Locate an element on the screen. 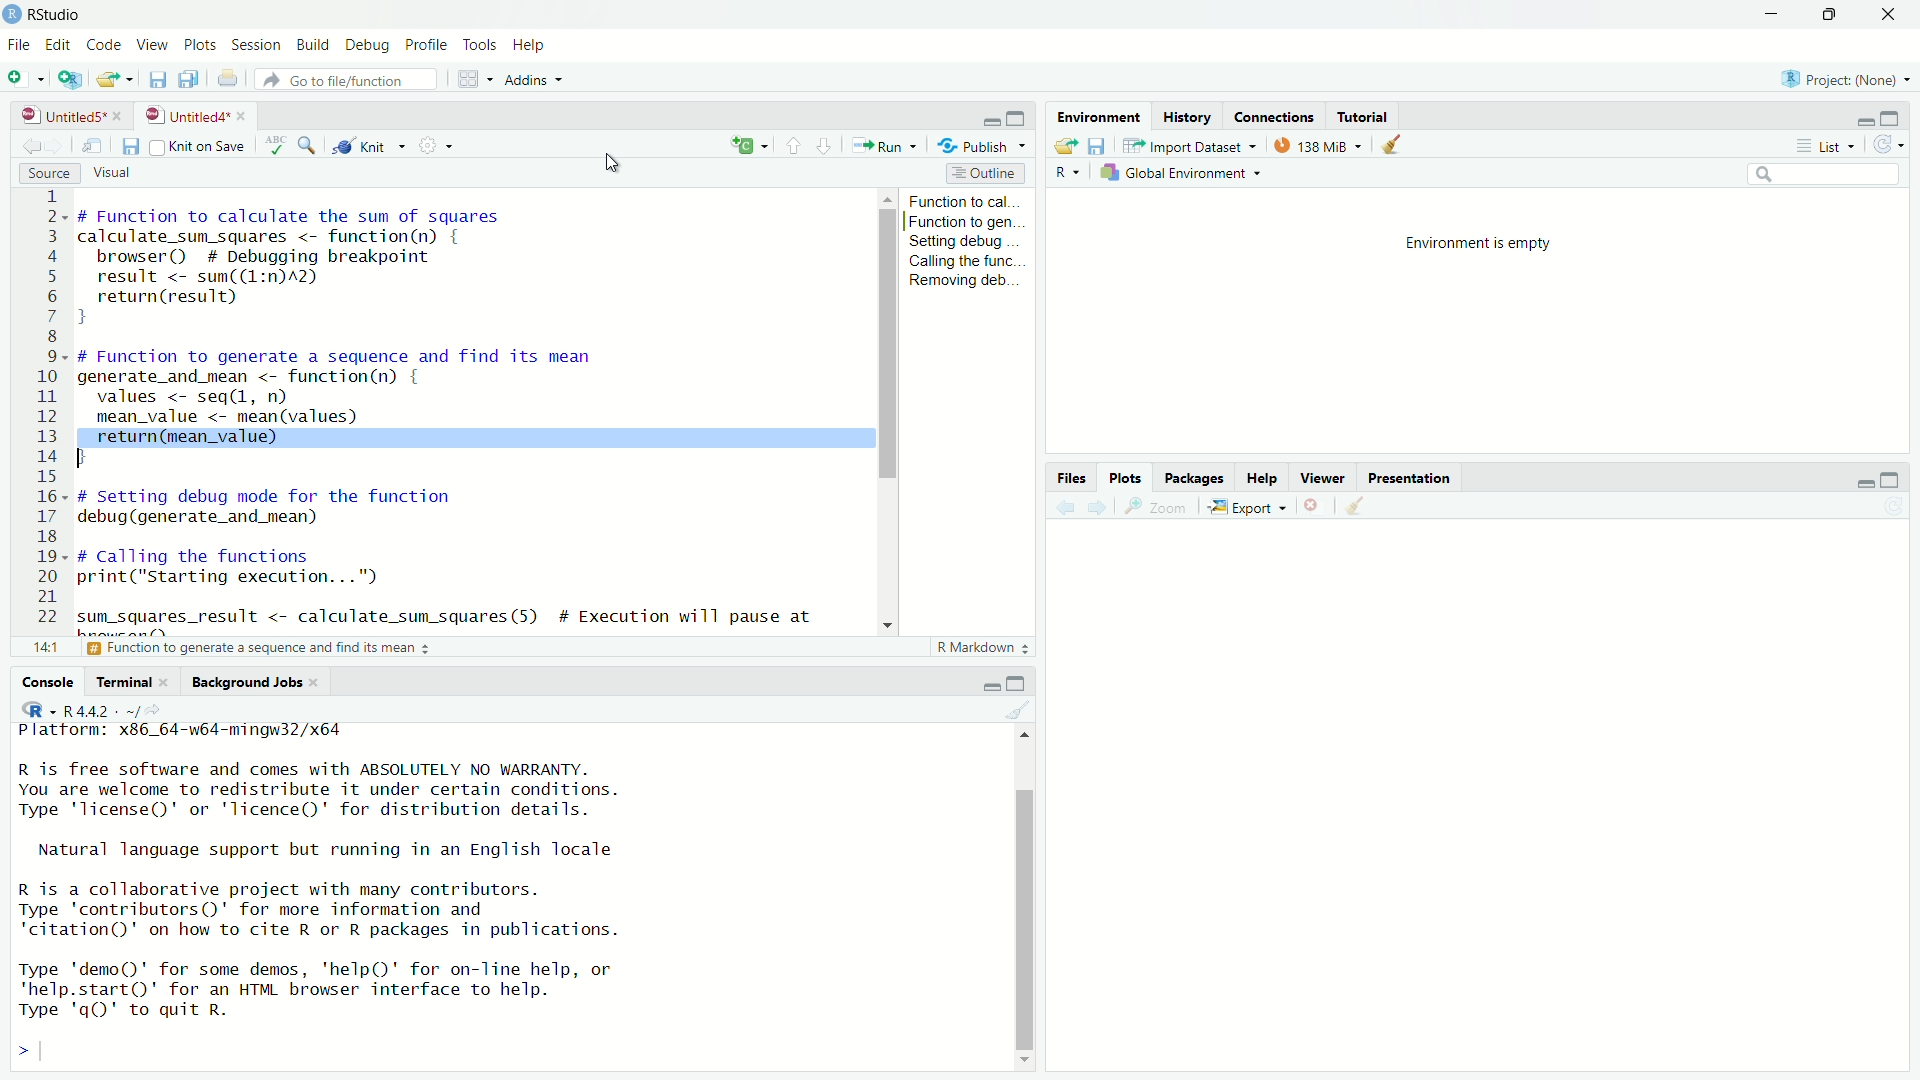 The width and height of the screenshot is (1920, 1080). remove the current plot is located at coordinates (1313, 508).